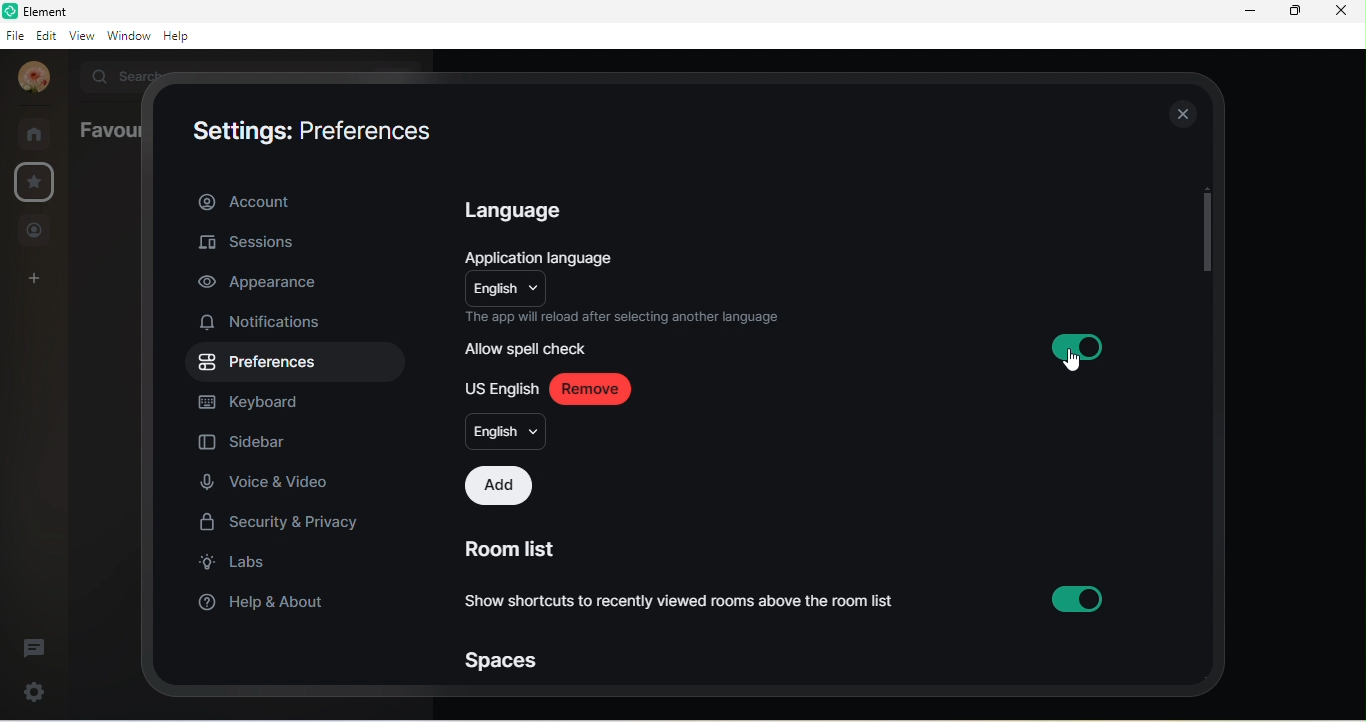  What do you see at coordinates (297, 204) in the screenshot?
I see `account` at bounding box center [297, 204].